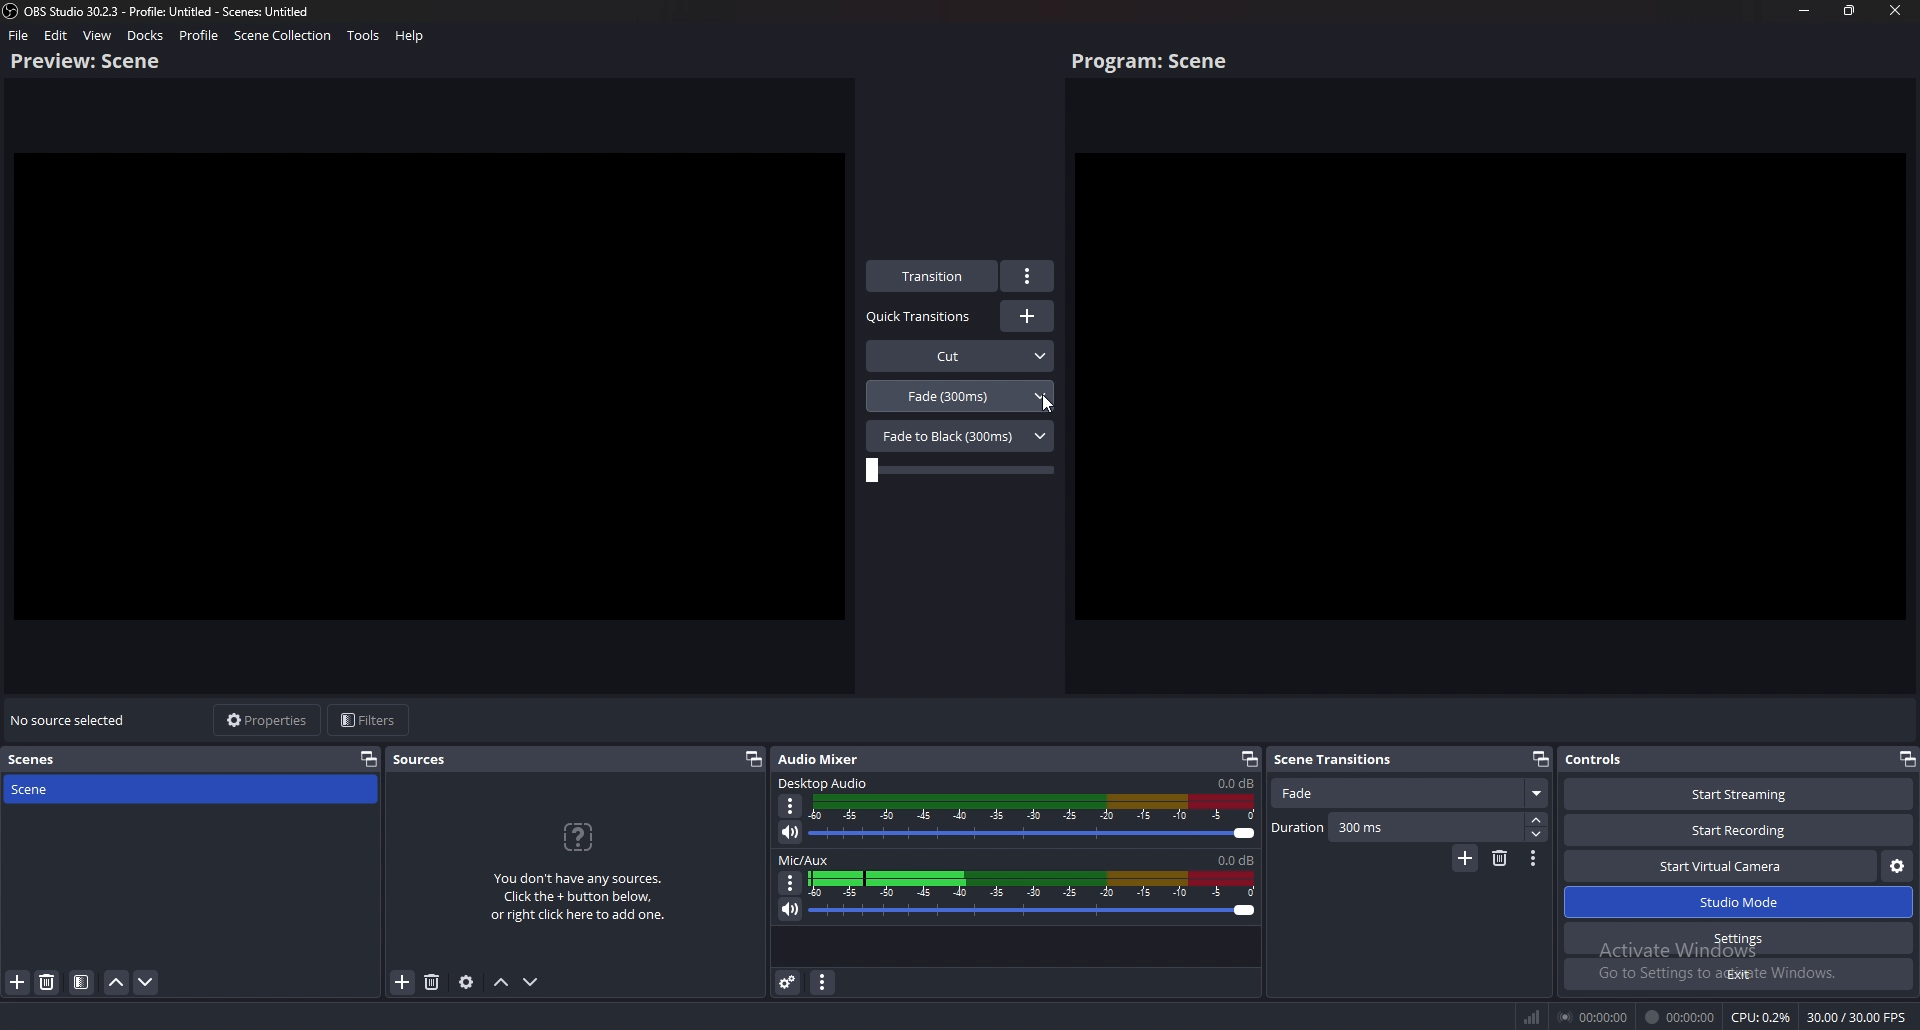  Describe the element at coordinates (1895, 10) in the screenshot. I see `close` at that location.